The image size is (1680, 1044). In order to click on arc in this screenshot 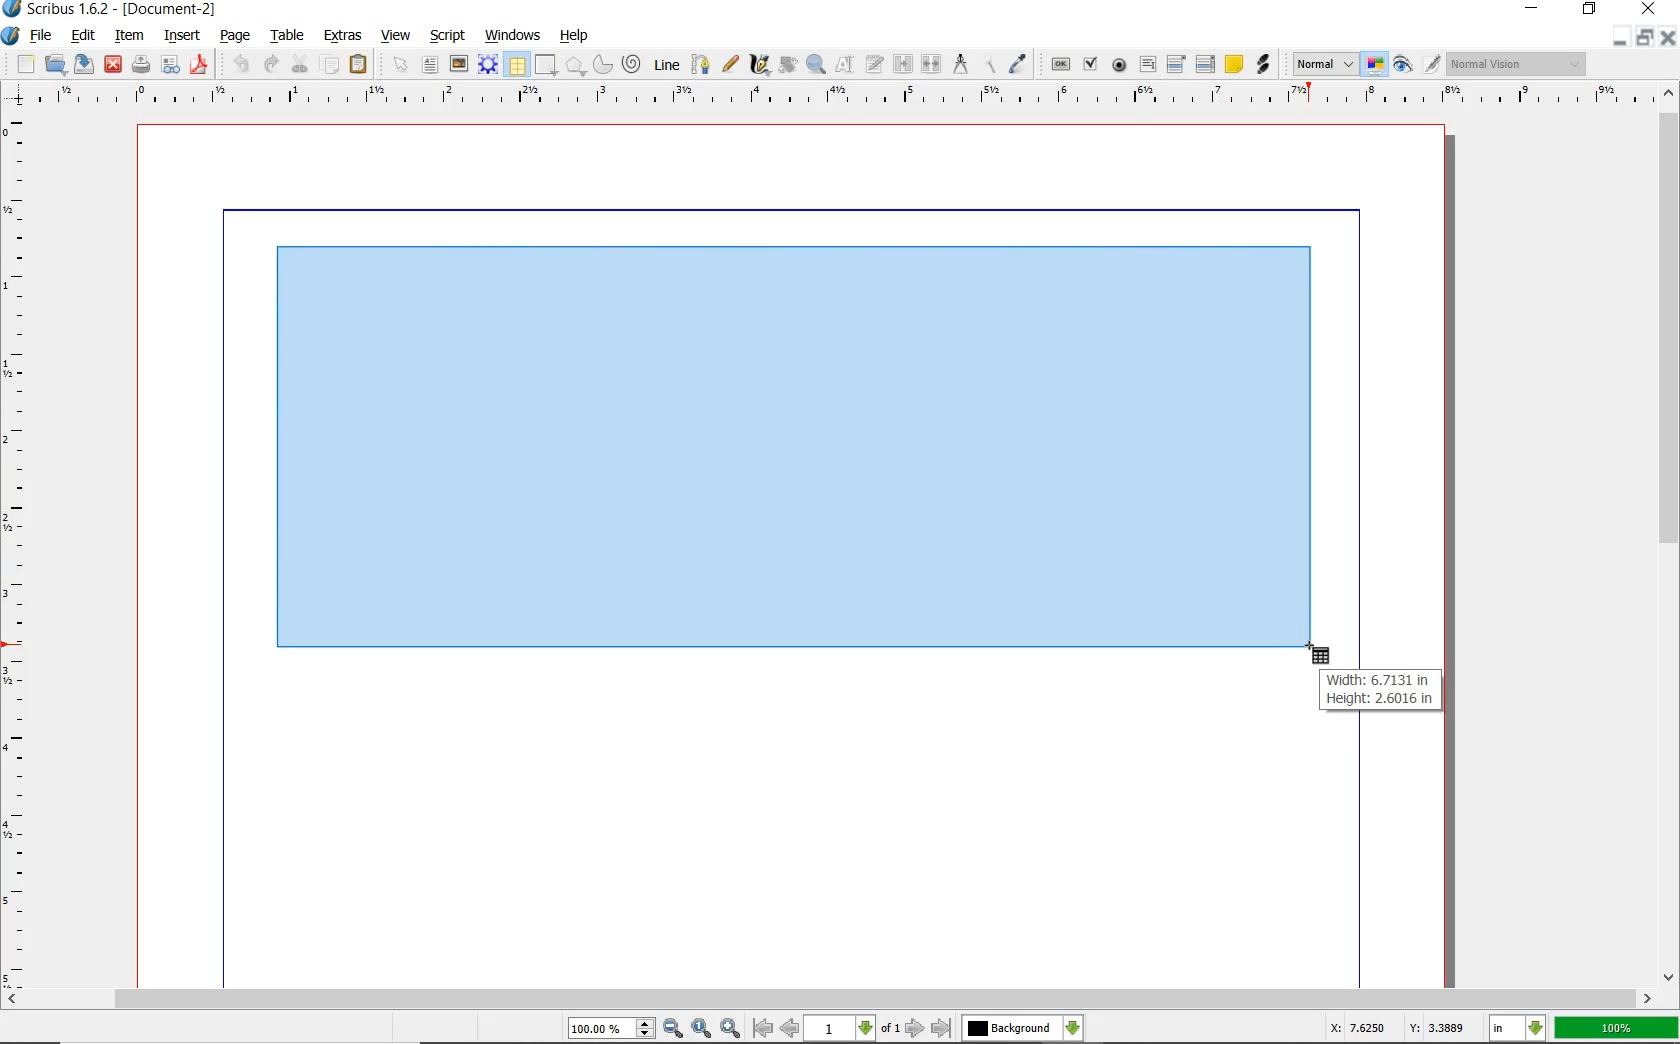, I will do `click(603, 68)`.